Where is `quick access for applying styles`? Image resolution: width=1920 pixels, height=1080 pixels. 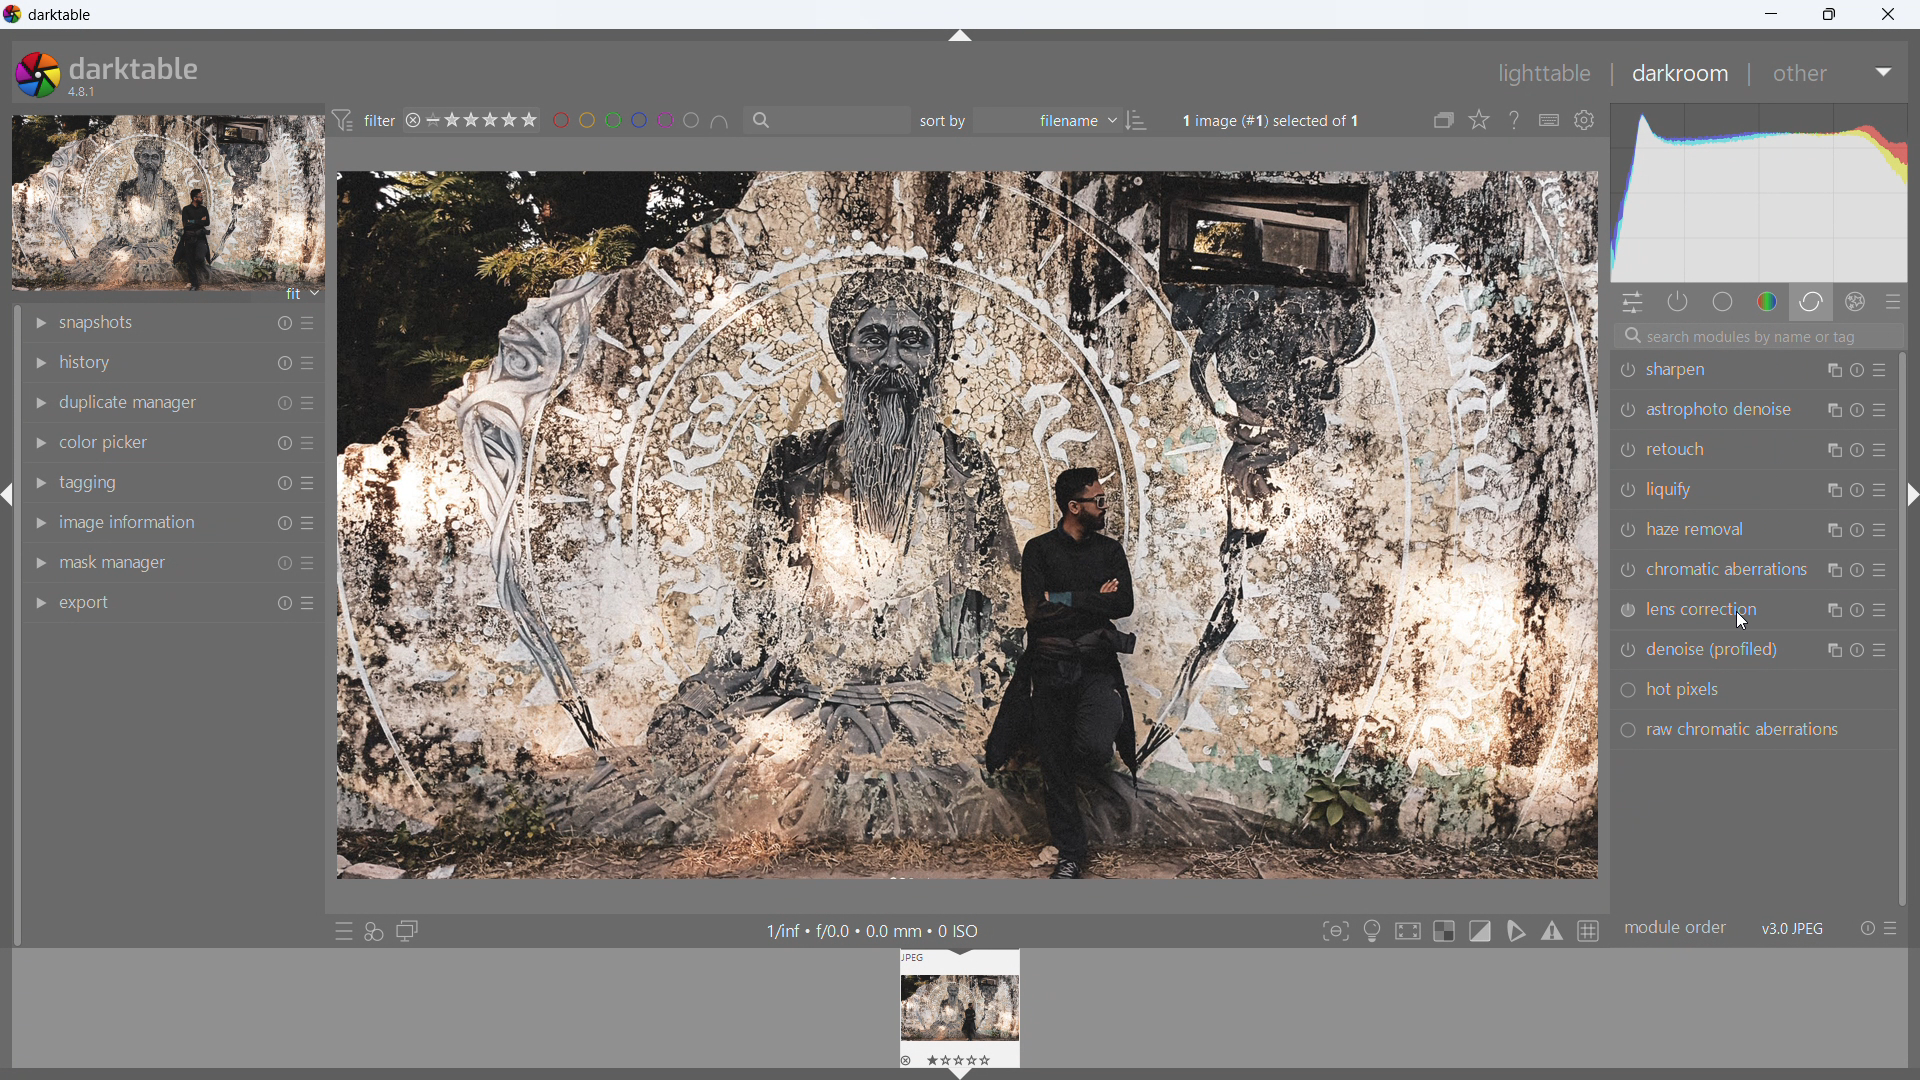 quick access for applying styles is located at coordinates (375, 931).